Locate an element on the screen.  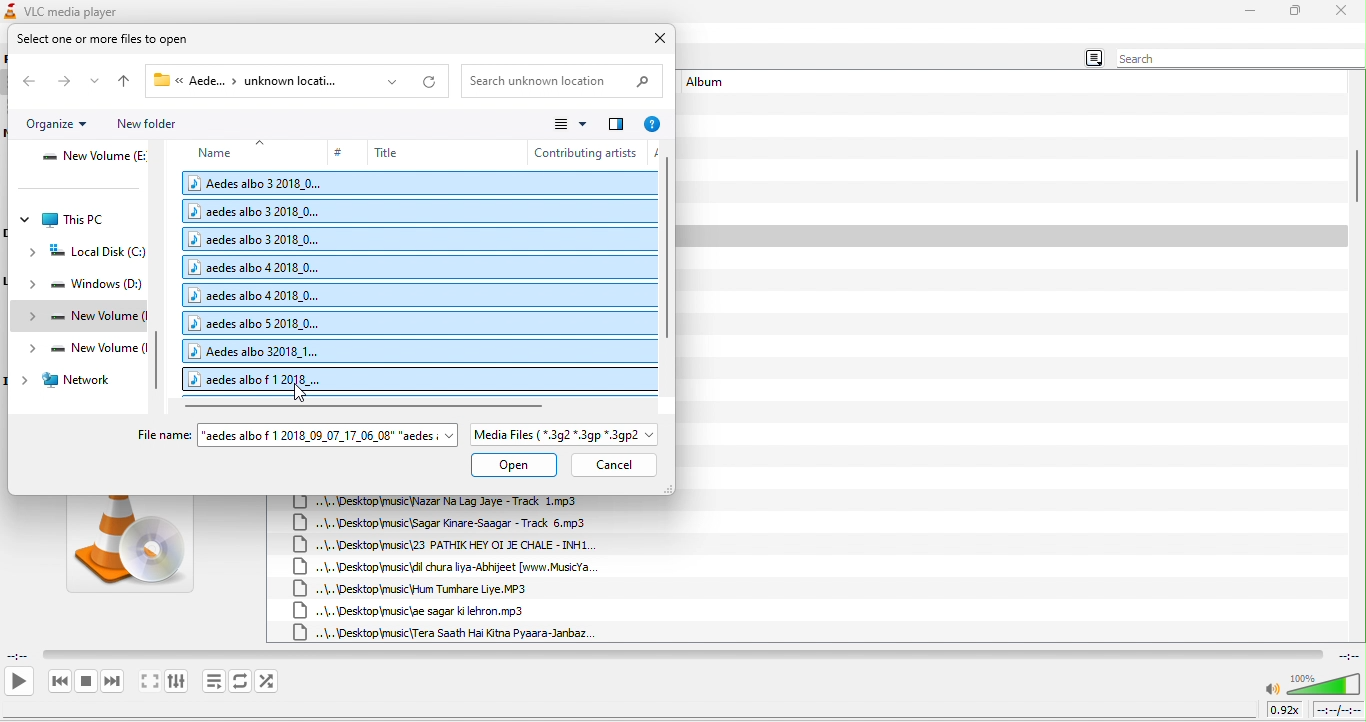
Aedes albo 3 2018_0... is located at coordinates (256, 183).